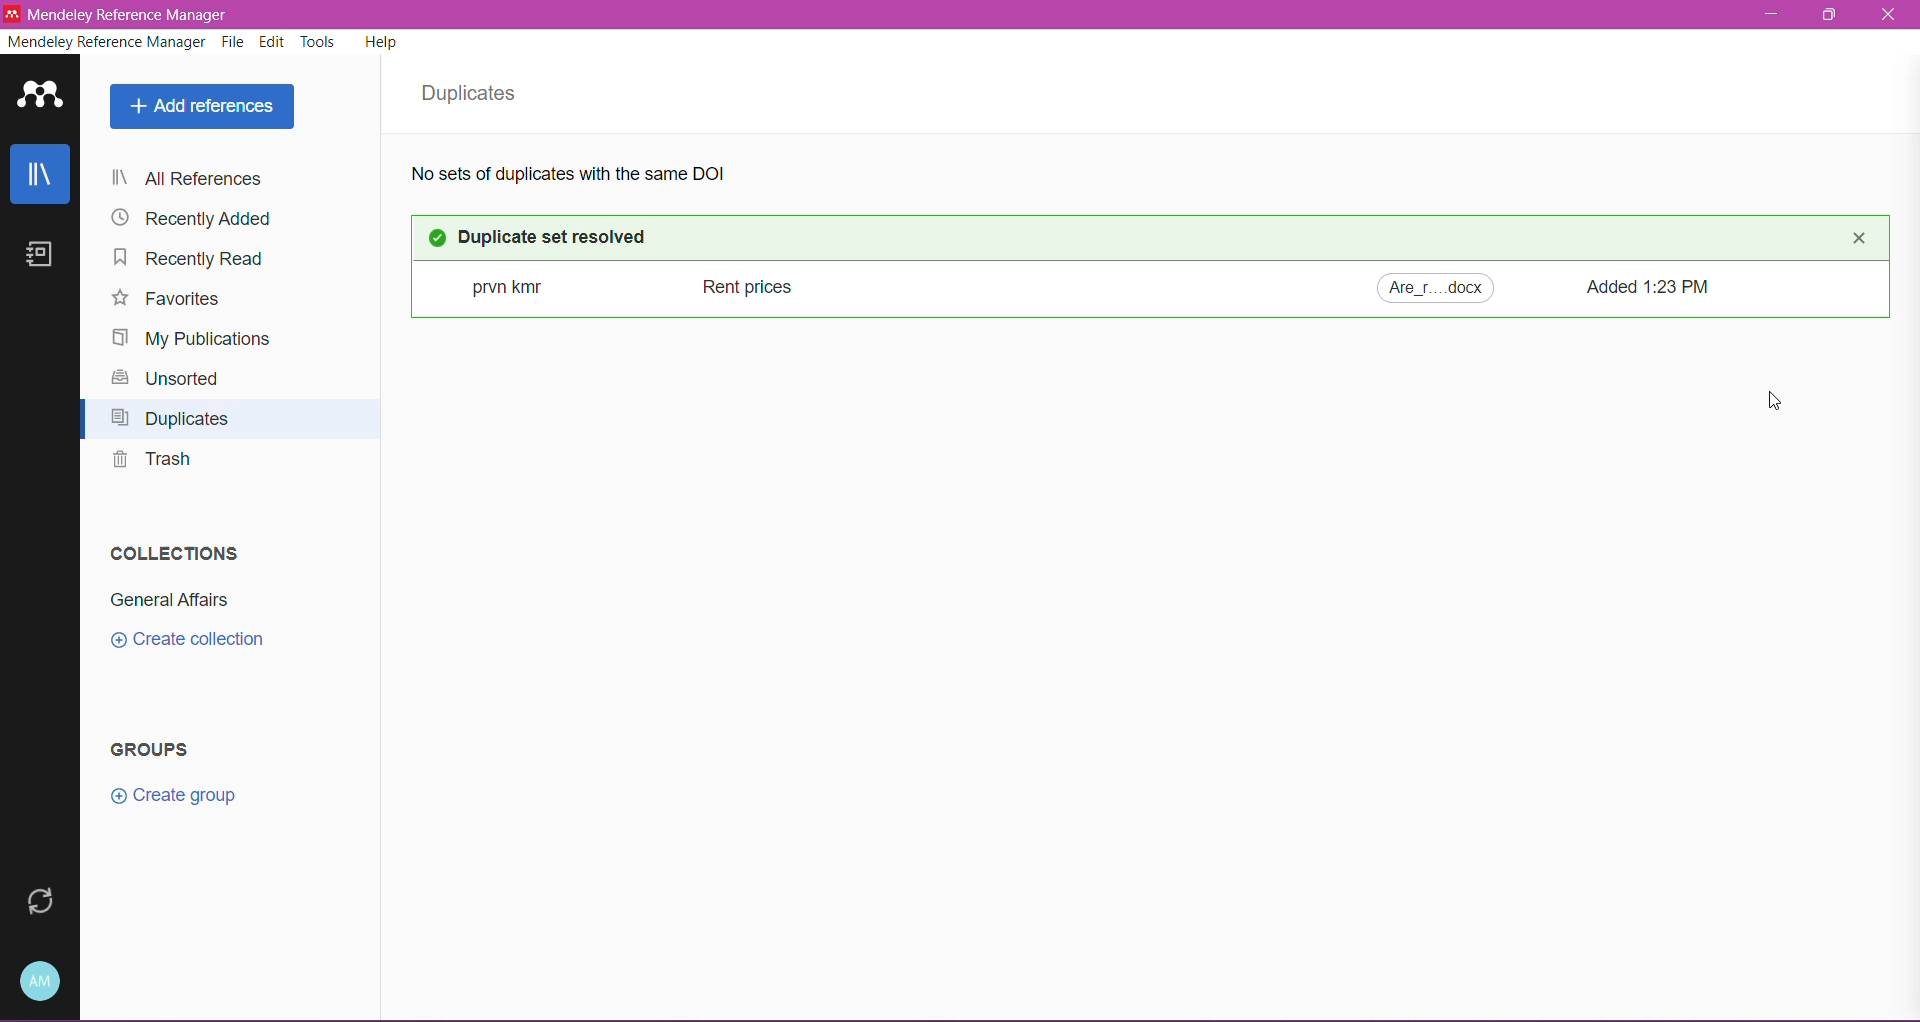 Image resolution: width=1920 pixels, height=1022 pixels. Describe the element at coordinates (1774, 403) in the screenshot. I see `Cursor` at that location.